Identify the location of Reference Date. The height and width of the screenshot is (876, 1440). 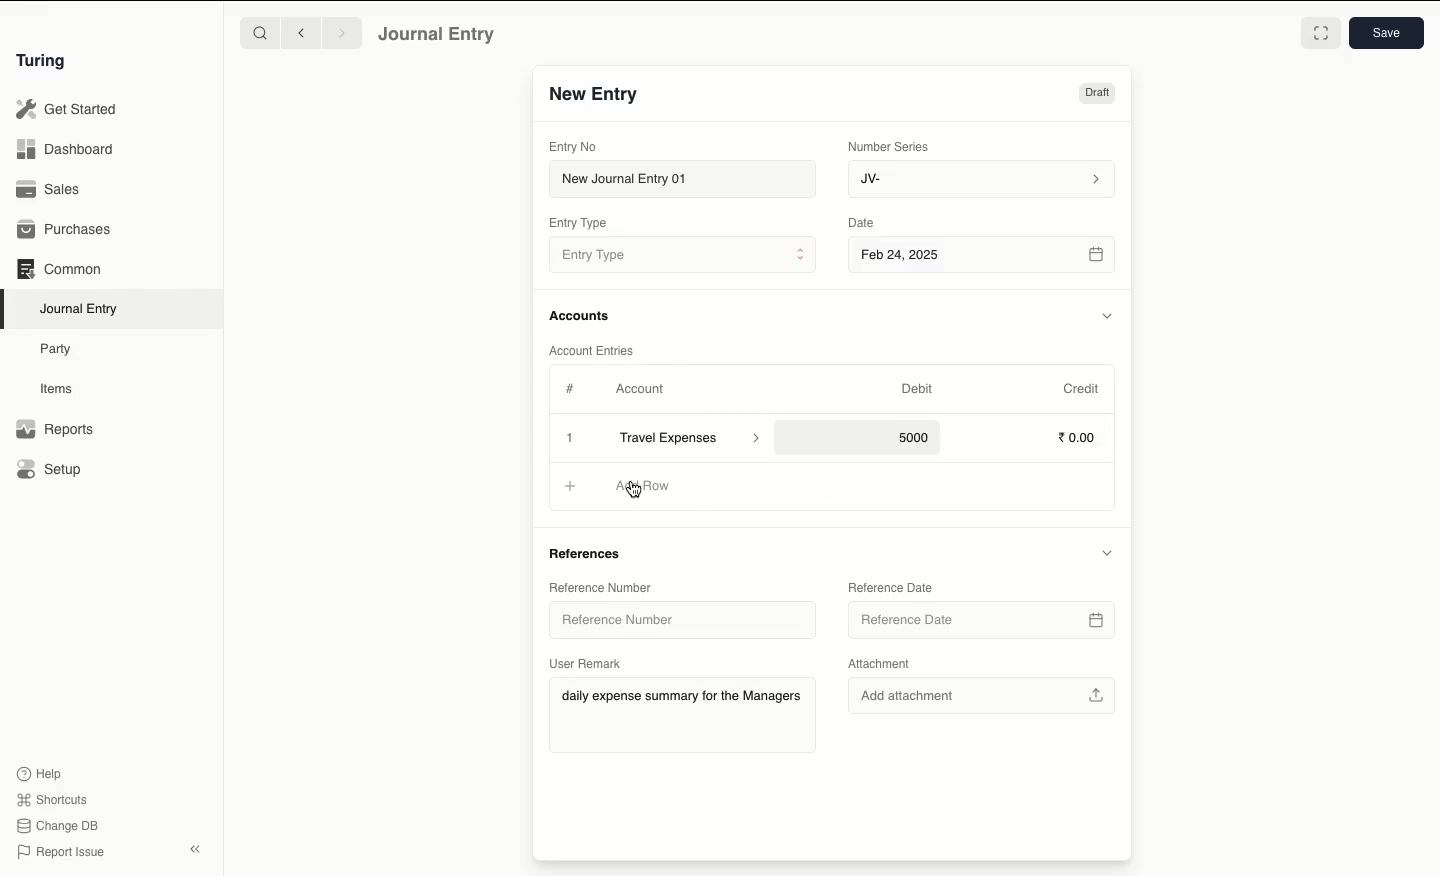
(984, 615).